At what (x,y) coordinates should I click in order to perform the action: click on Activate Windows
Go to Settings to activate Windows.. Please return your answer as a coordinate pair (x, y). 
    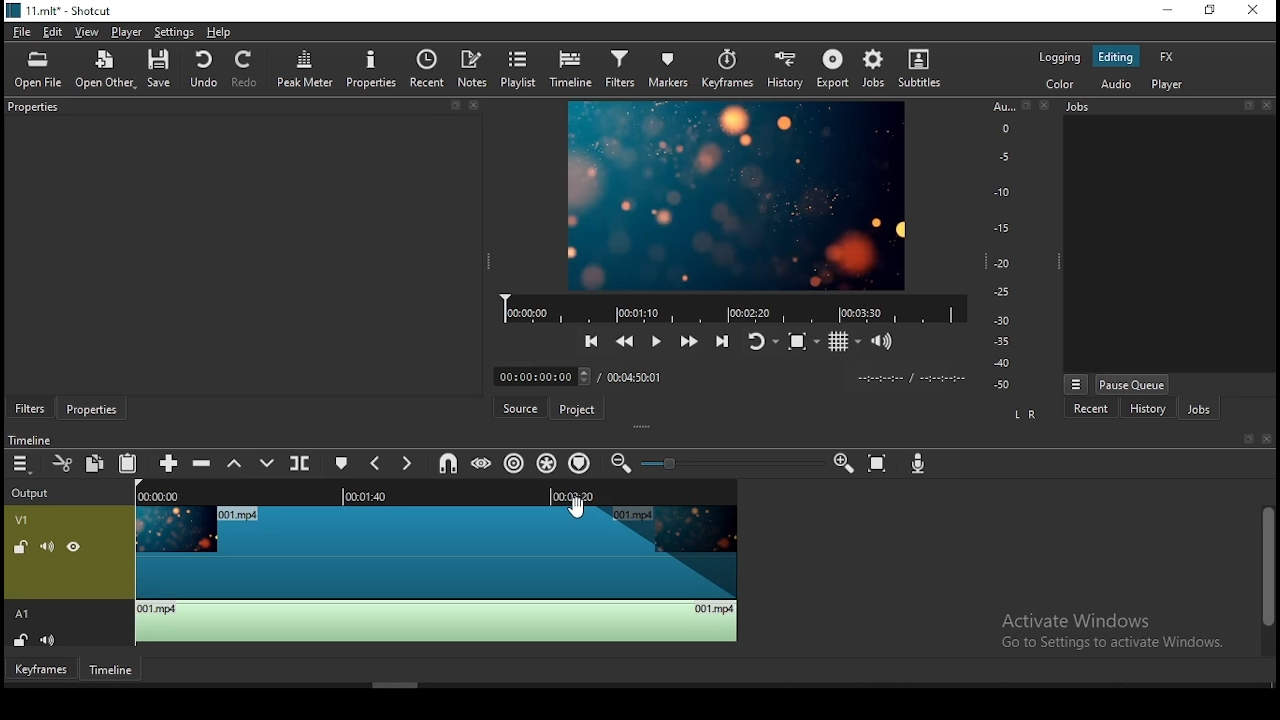
    Looking at the image, I should click on (1112, 633).